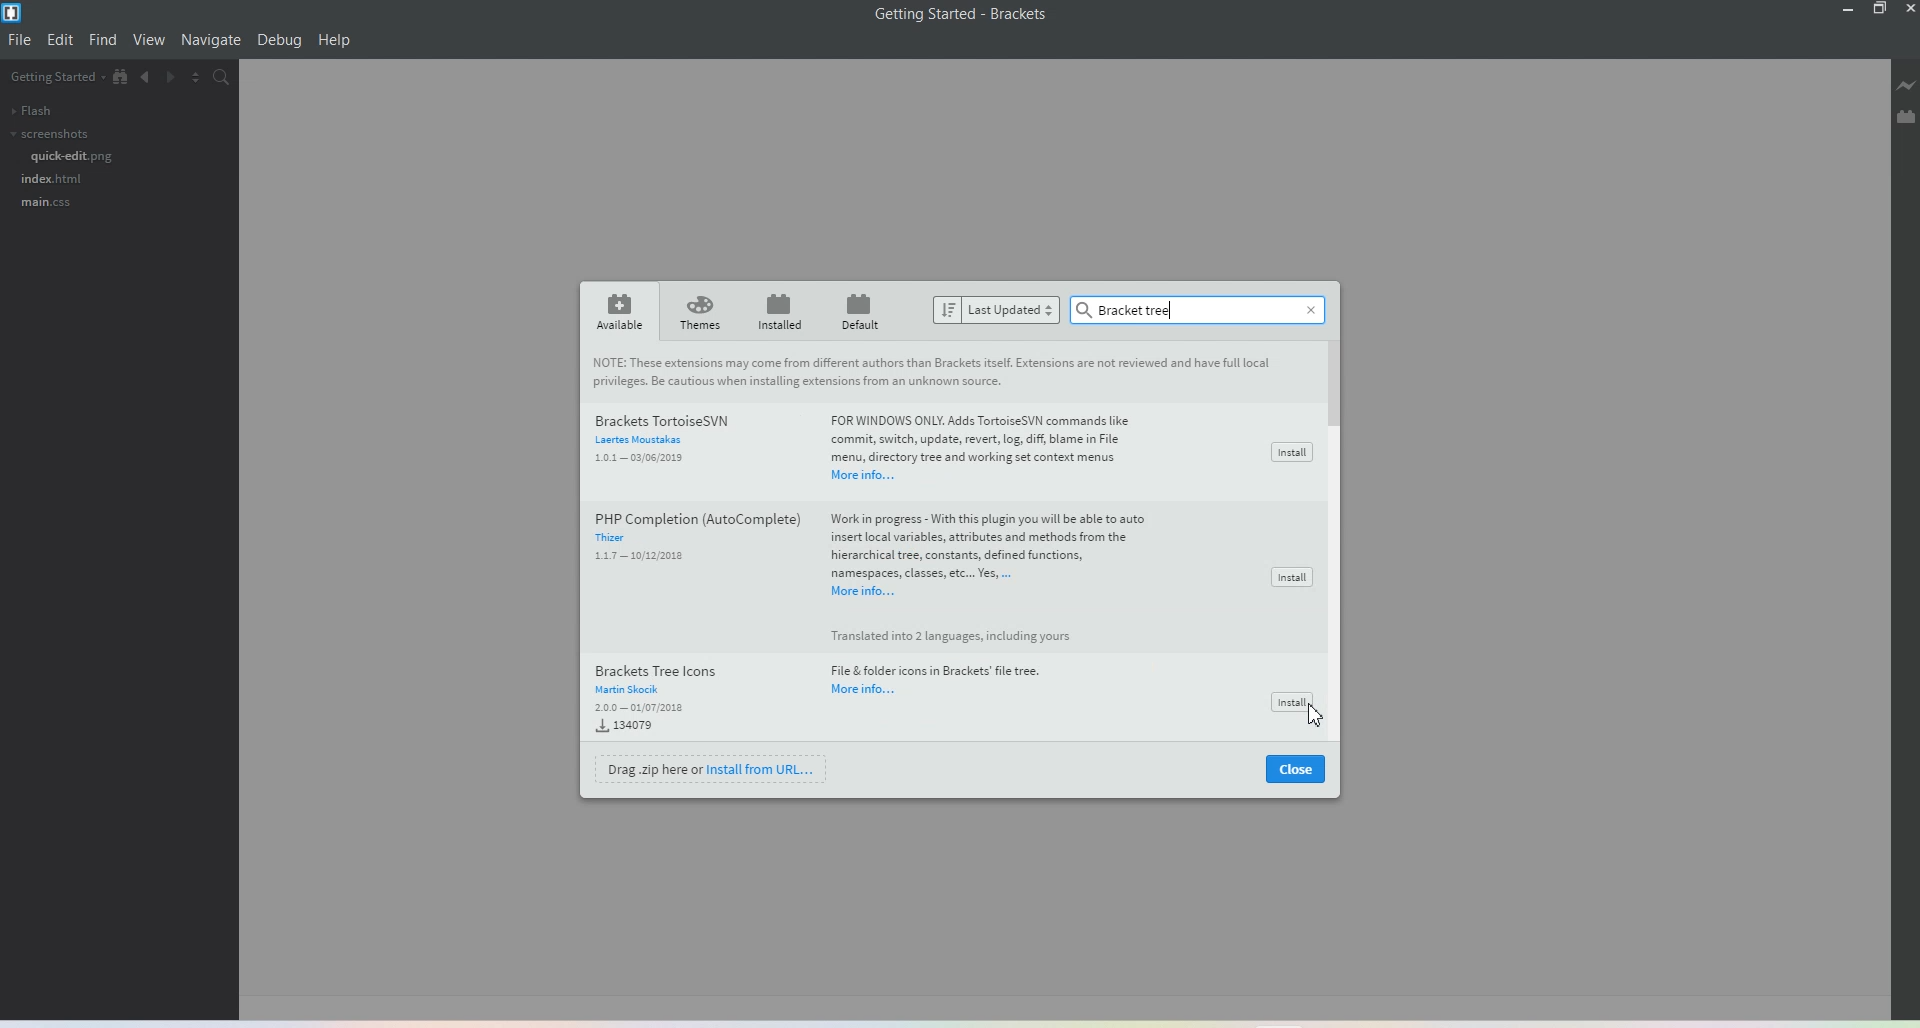  I want to click on Install, so click(1291, 577).